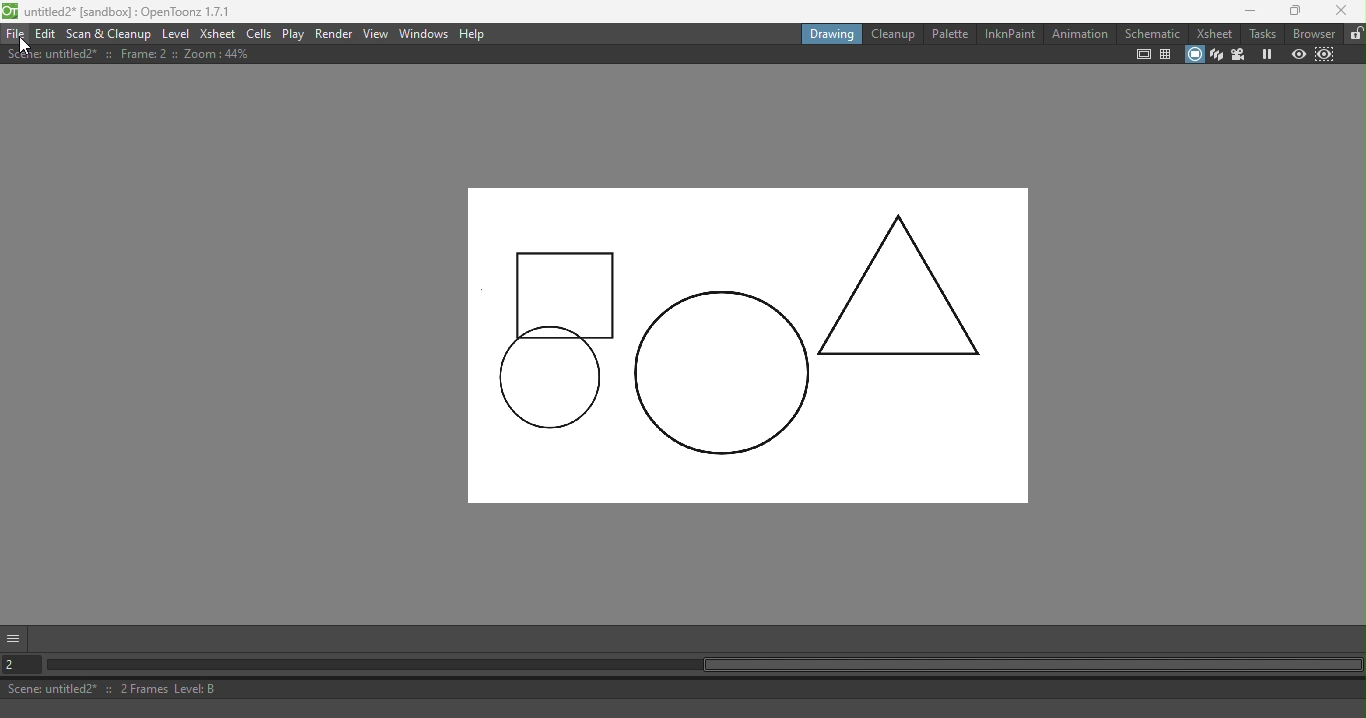 The height and width of the screenshot is (718, 1366). I want to click on Minimize, so click(1239, 12).